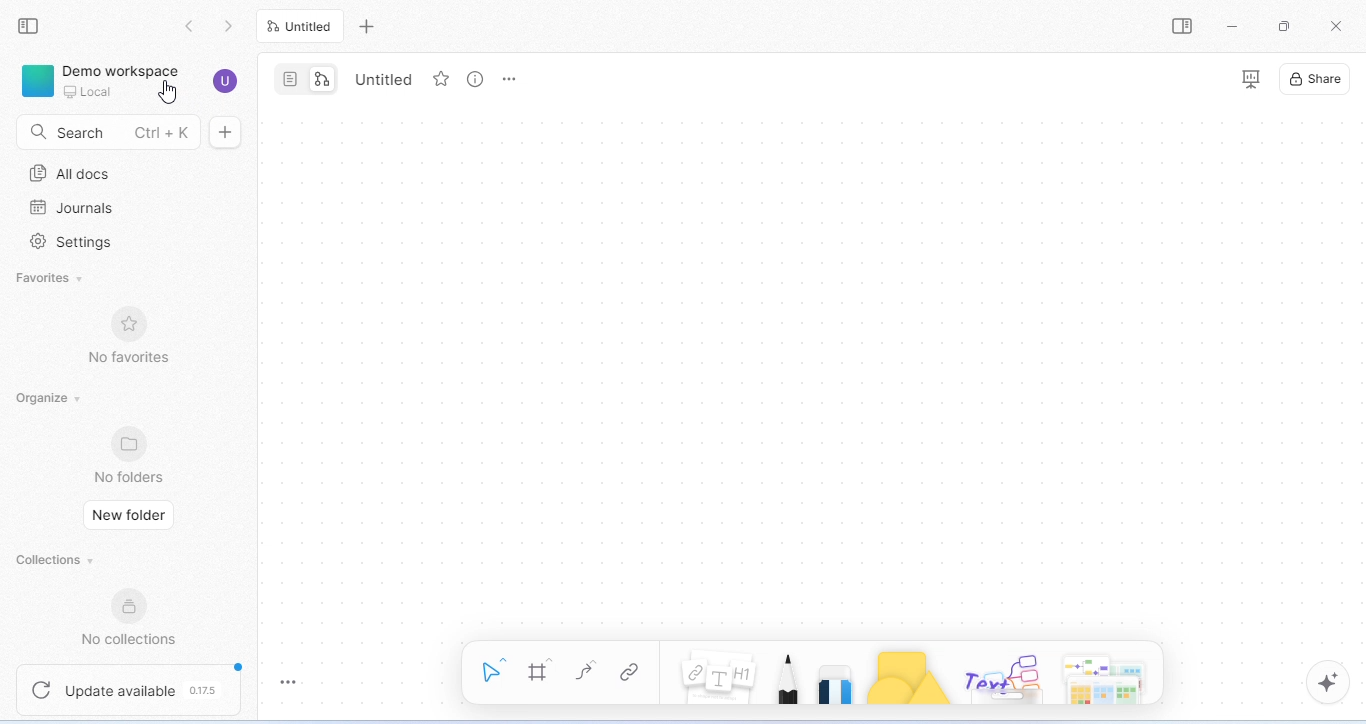  Describe the element at coordinates (190, 26) in the screenshot. I see `go back` at that location.